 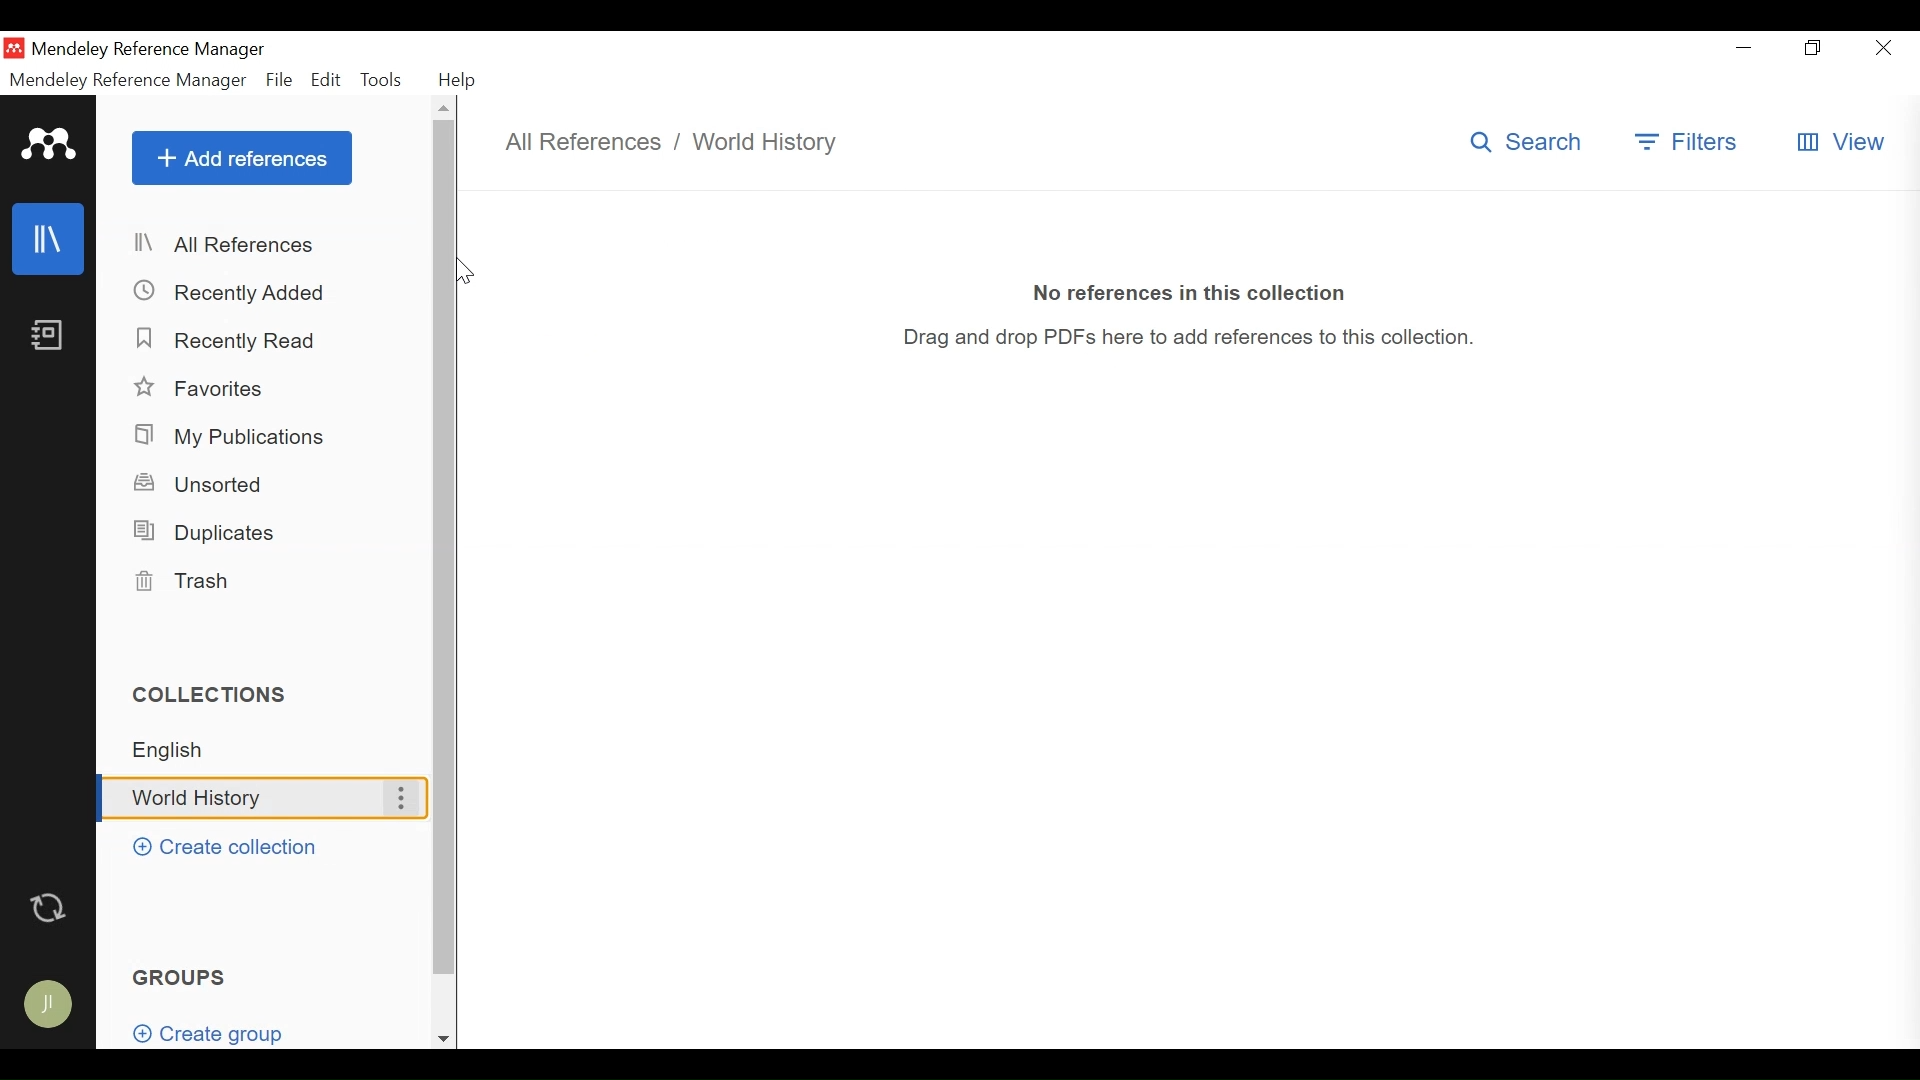 I want to click on Trash, so click(x=188, y=582).